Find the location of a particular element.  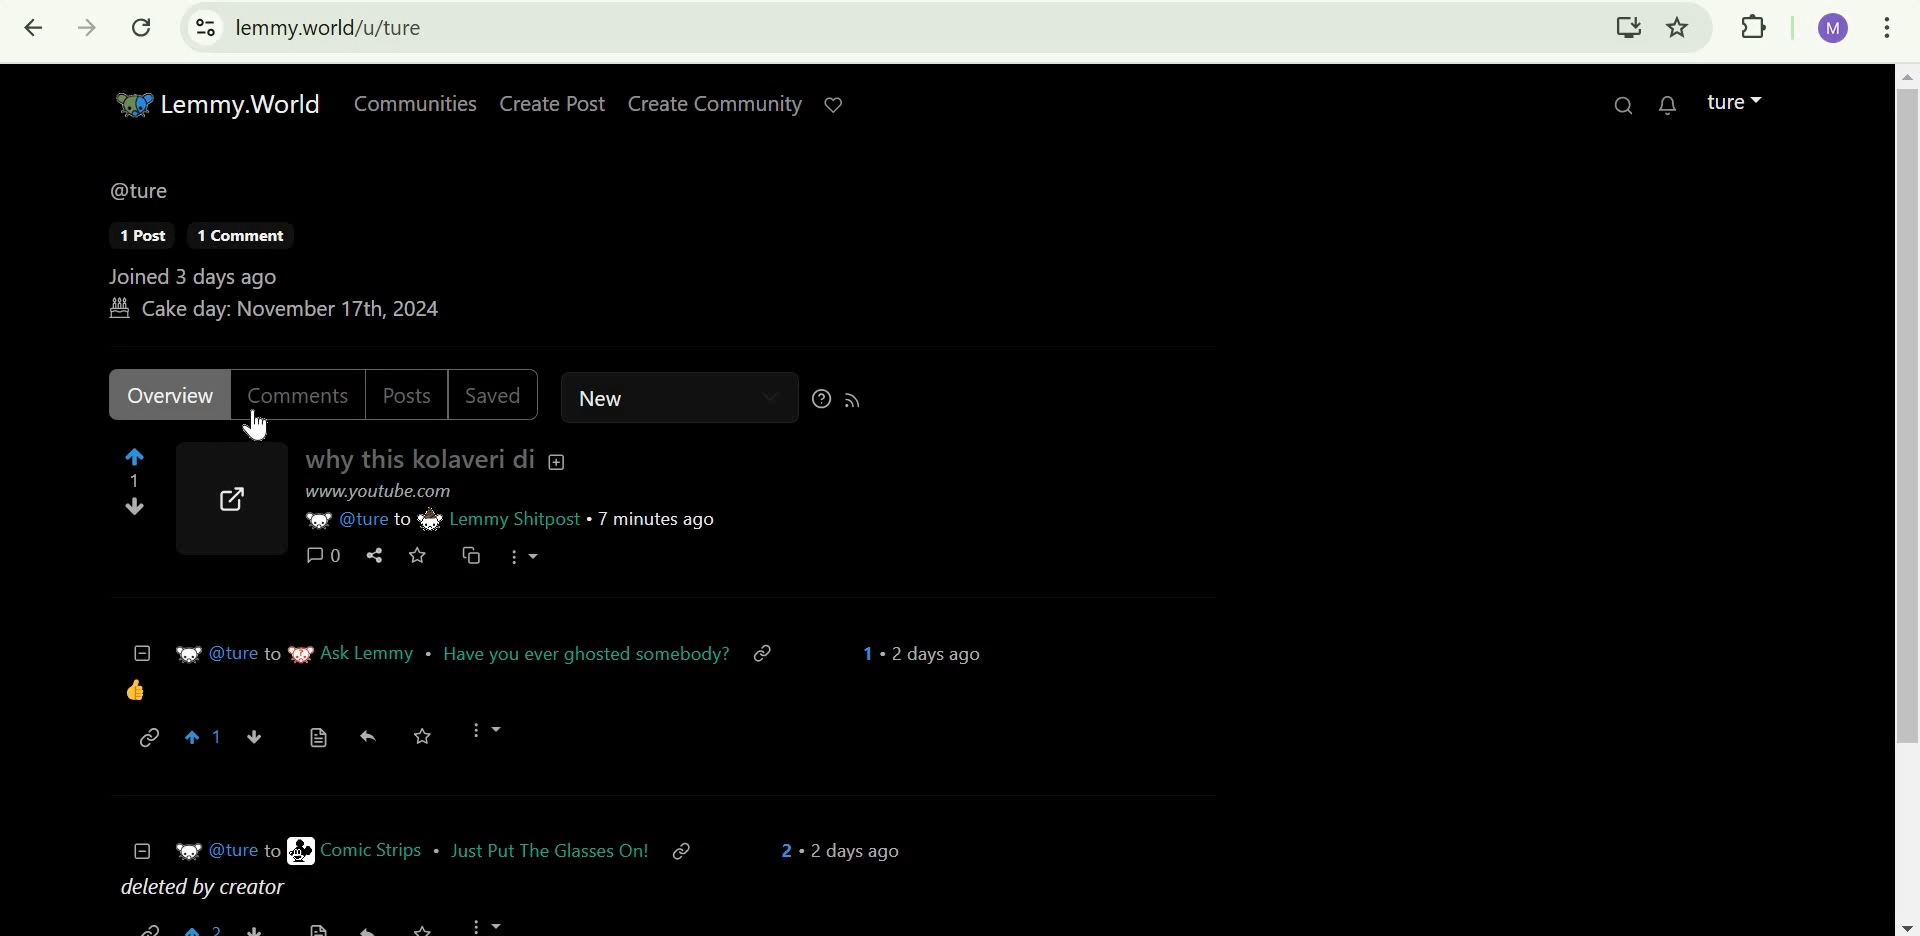

cake day: November 17th, 2024 is located at coordinates (290, 311).